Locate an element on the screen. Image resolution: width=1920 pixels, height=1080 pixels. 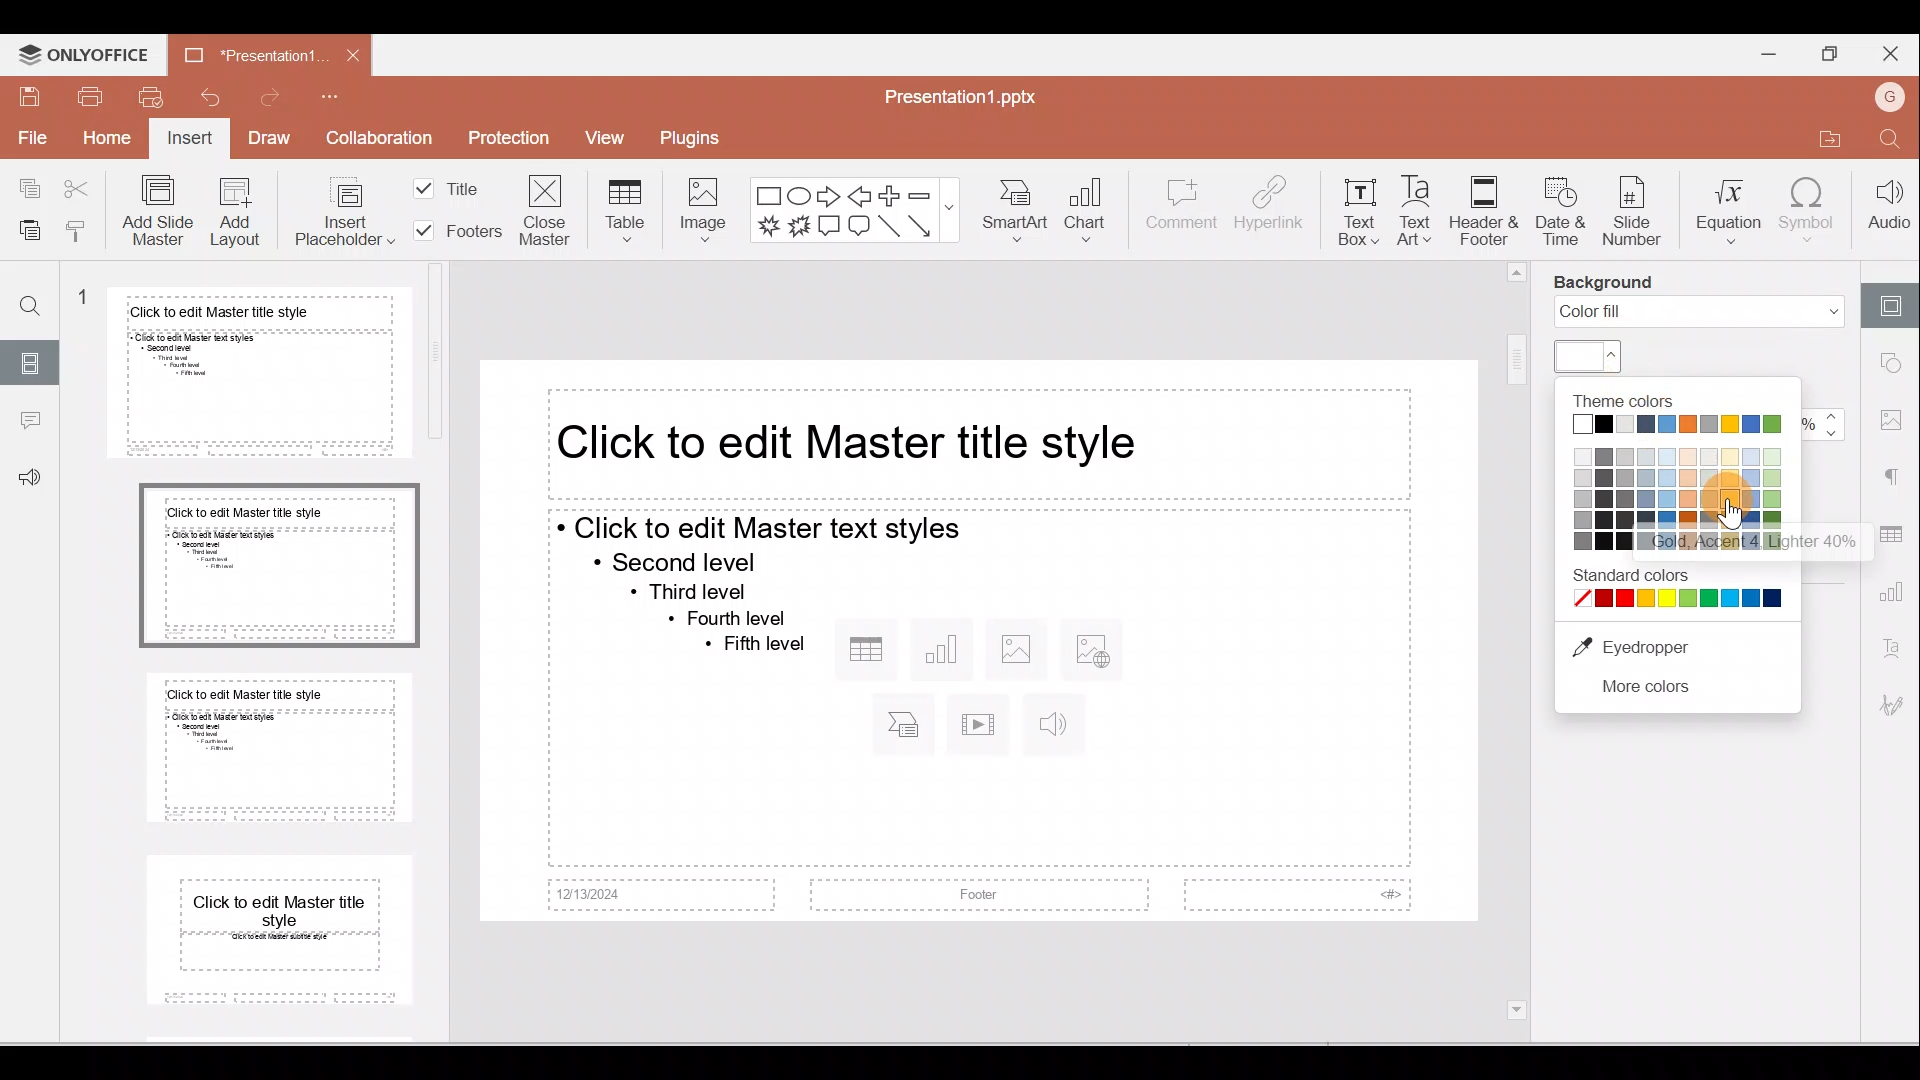
Table settings is located at coordinates (1892, 533).